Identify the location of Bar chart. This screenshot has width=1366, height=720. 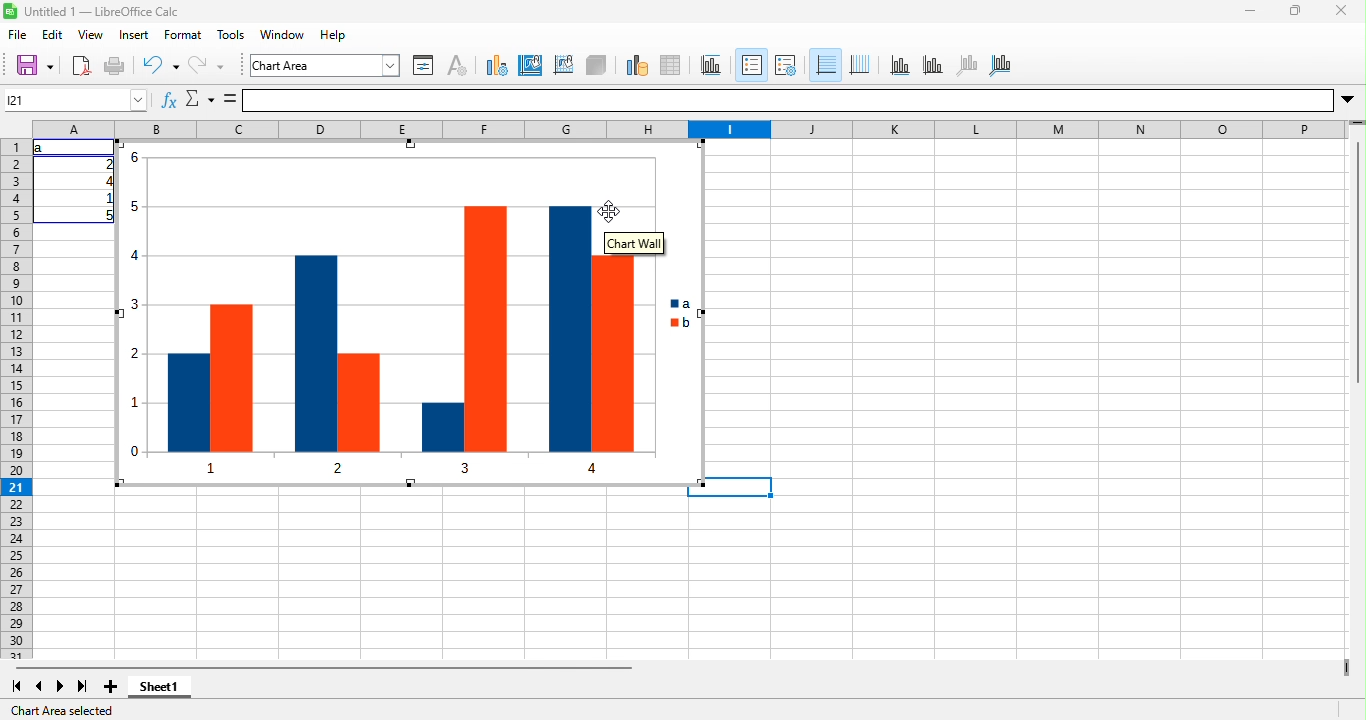
(654, 370).